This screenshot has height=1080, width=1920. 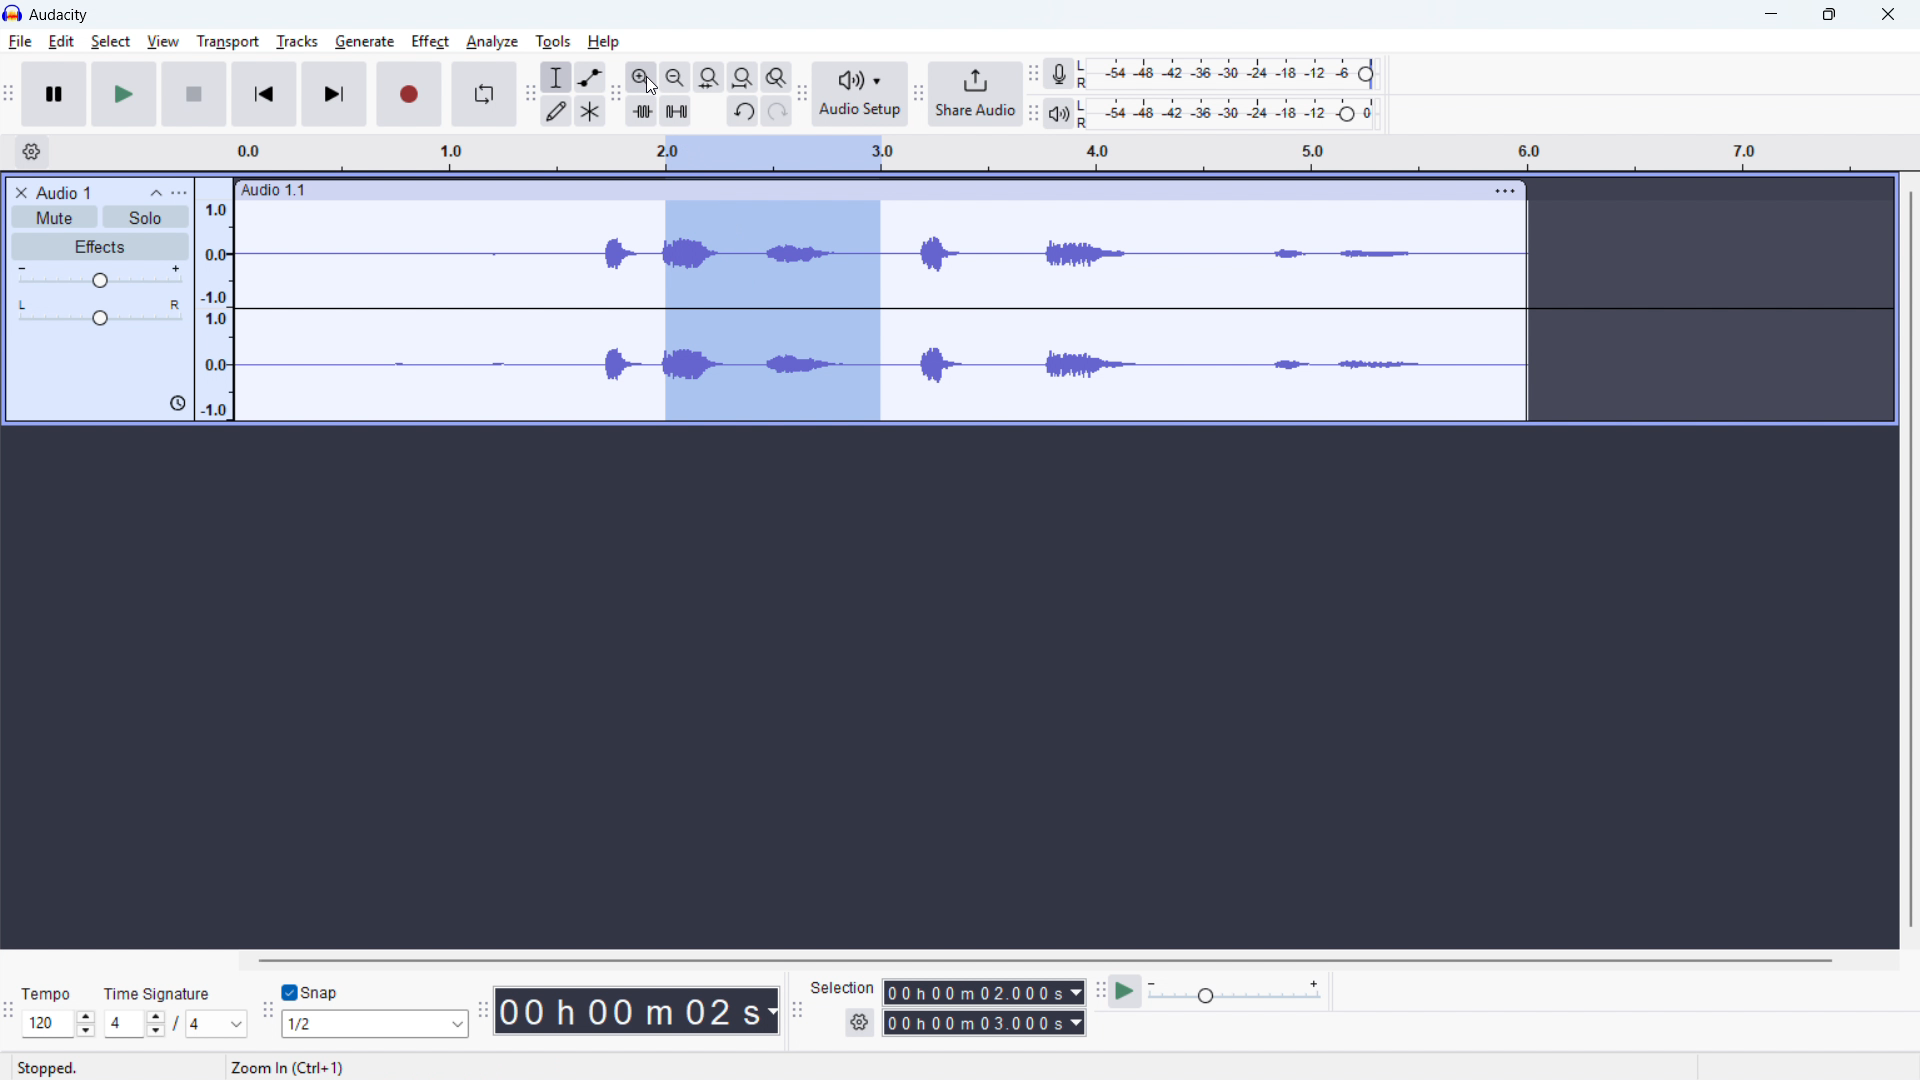 What do you see at coordinates (215, 298) in the screenshot?
I see `Amplitude` at bounding box center [215, 298].